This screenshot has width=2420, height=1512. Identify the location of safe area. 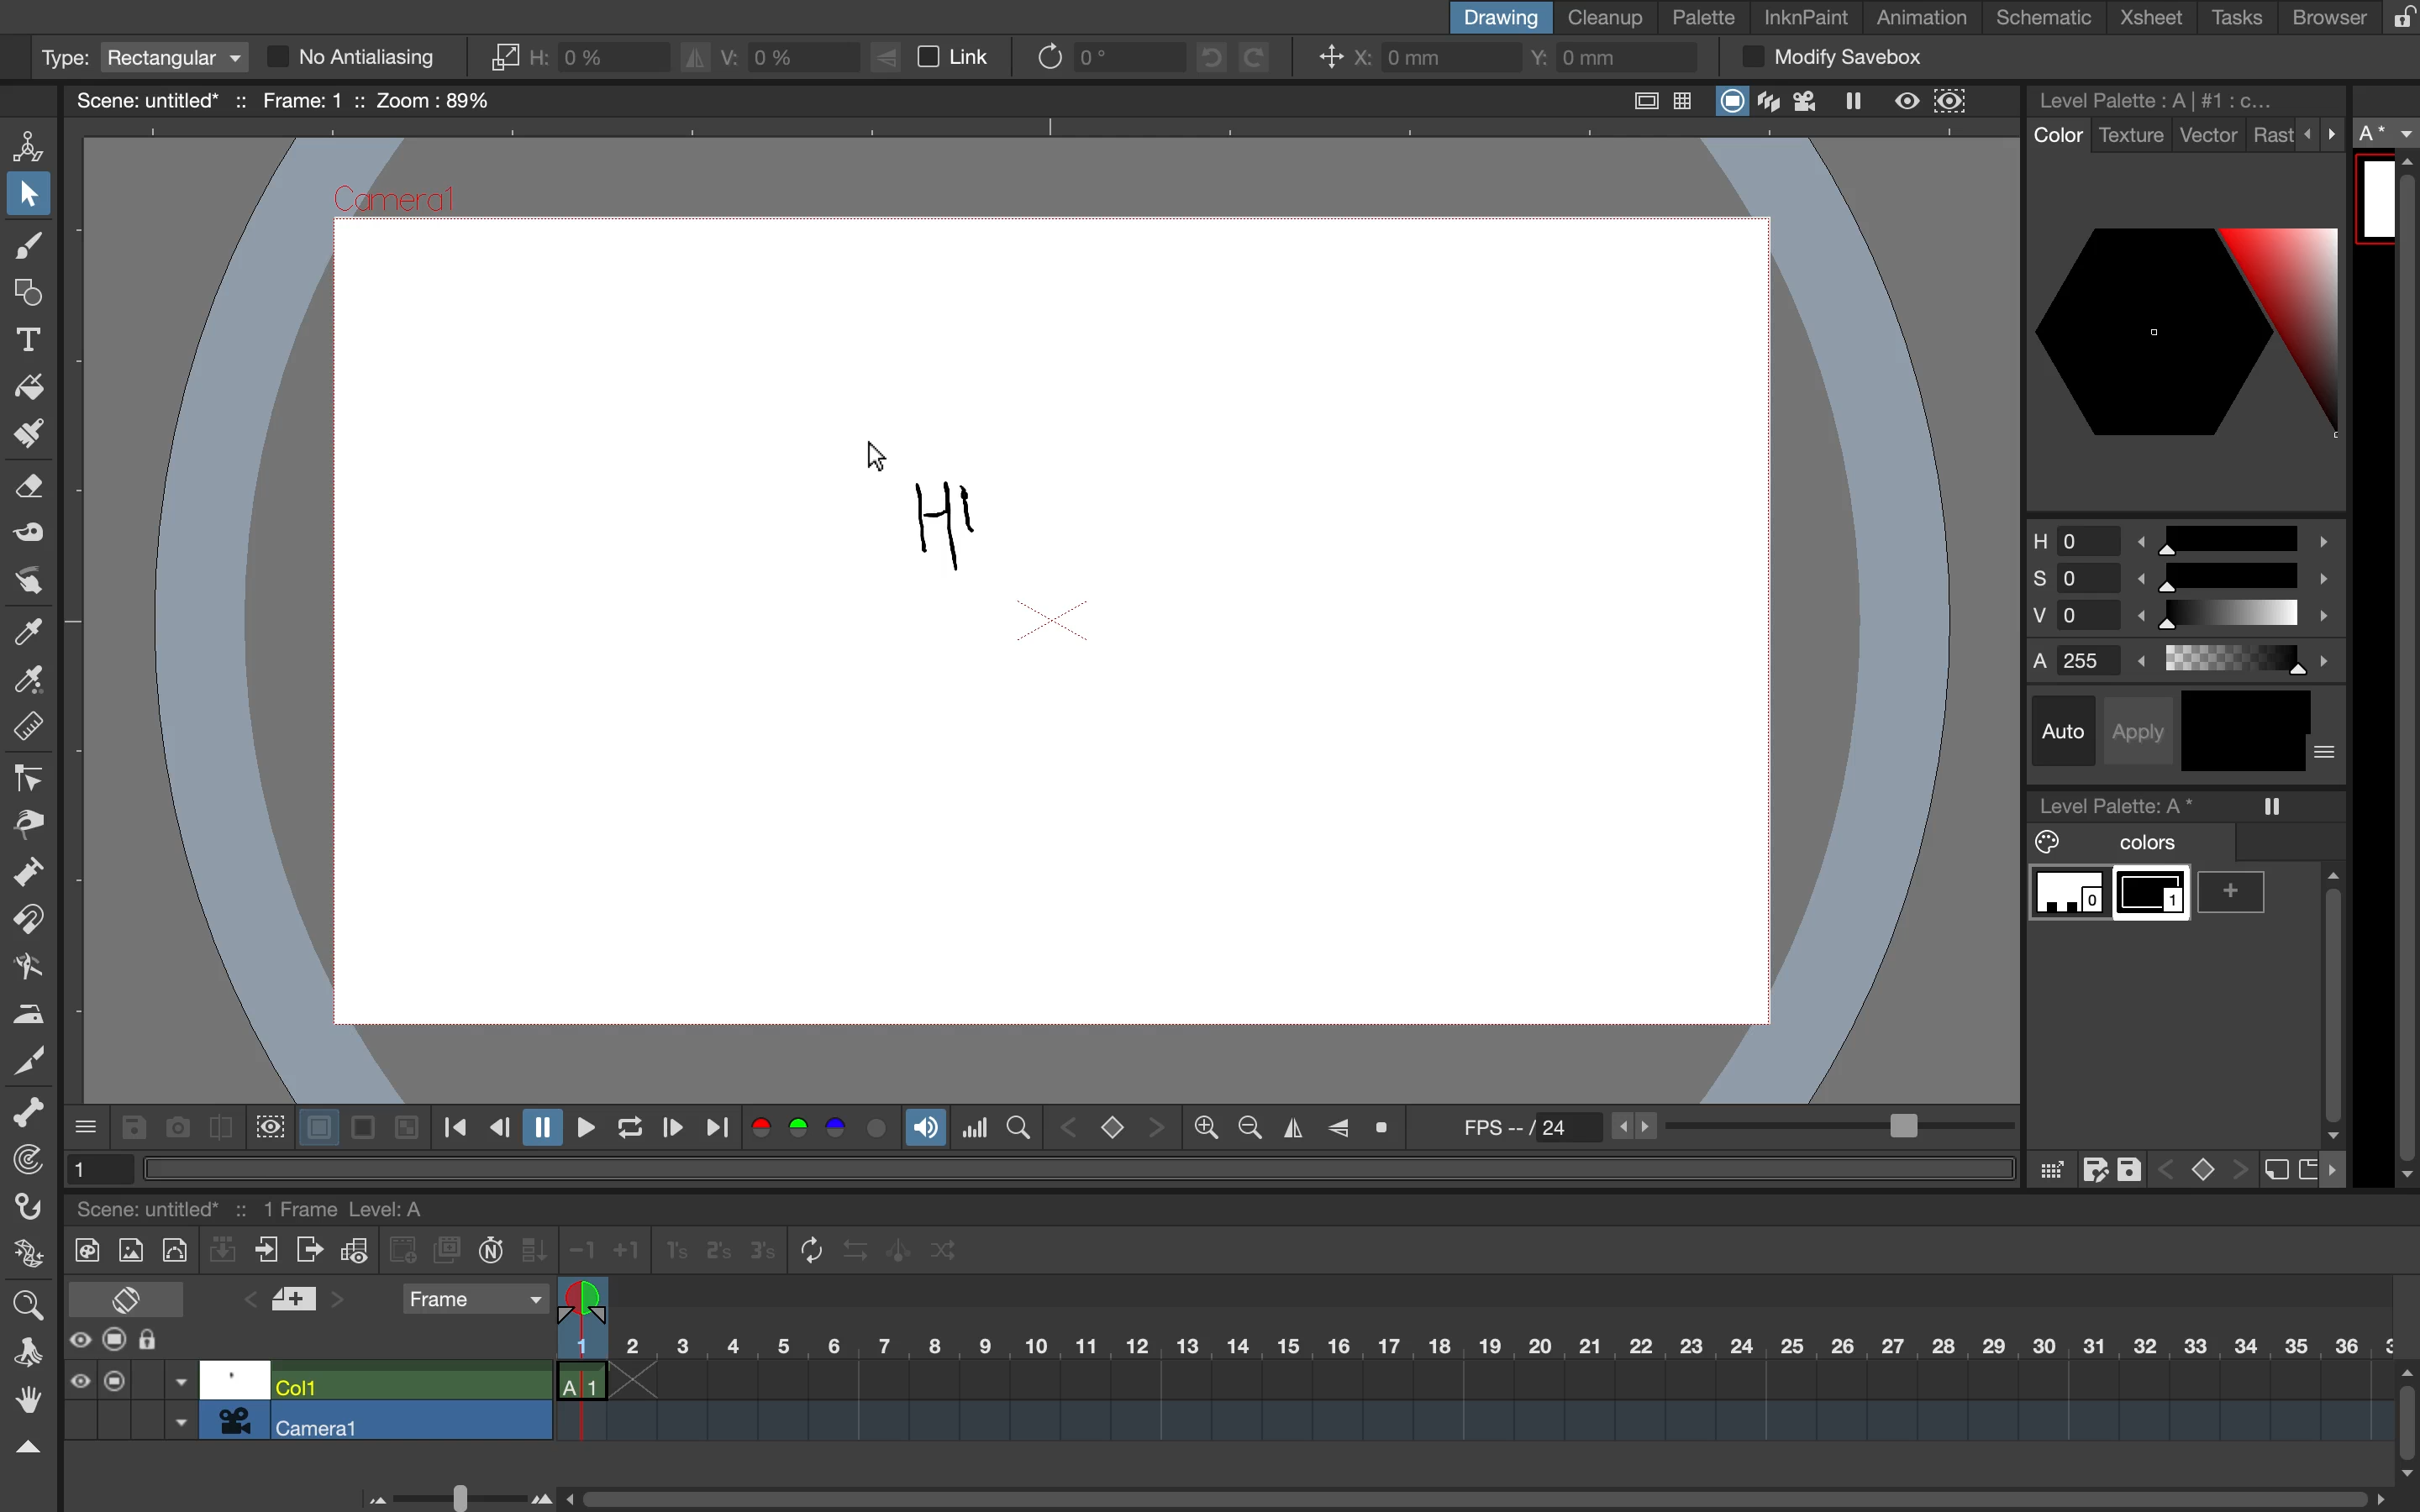
(1640, 97).